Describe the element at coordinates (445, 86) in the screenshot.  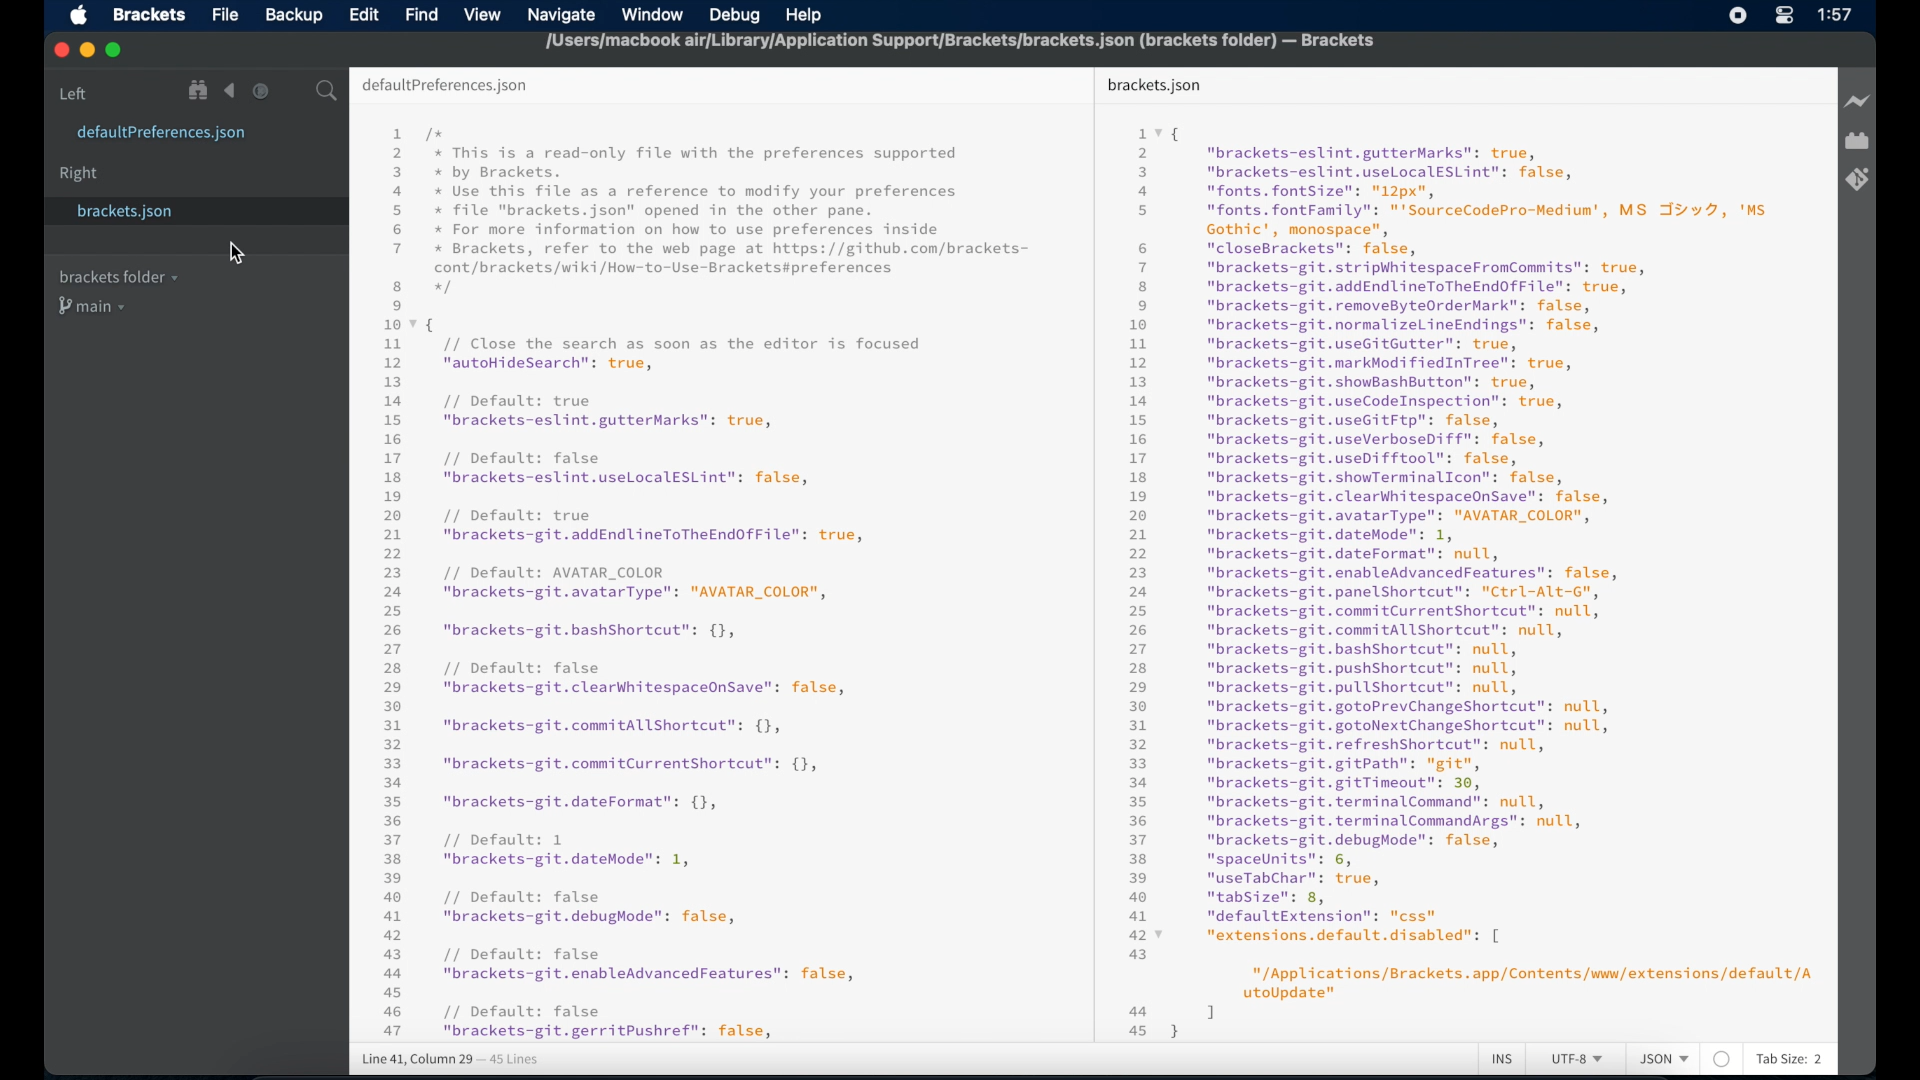
I see `default preferences.json` at that location.